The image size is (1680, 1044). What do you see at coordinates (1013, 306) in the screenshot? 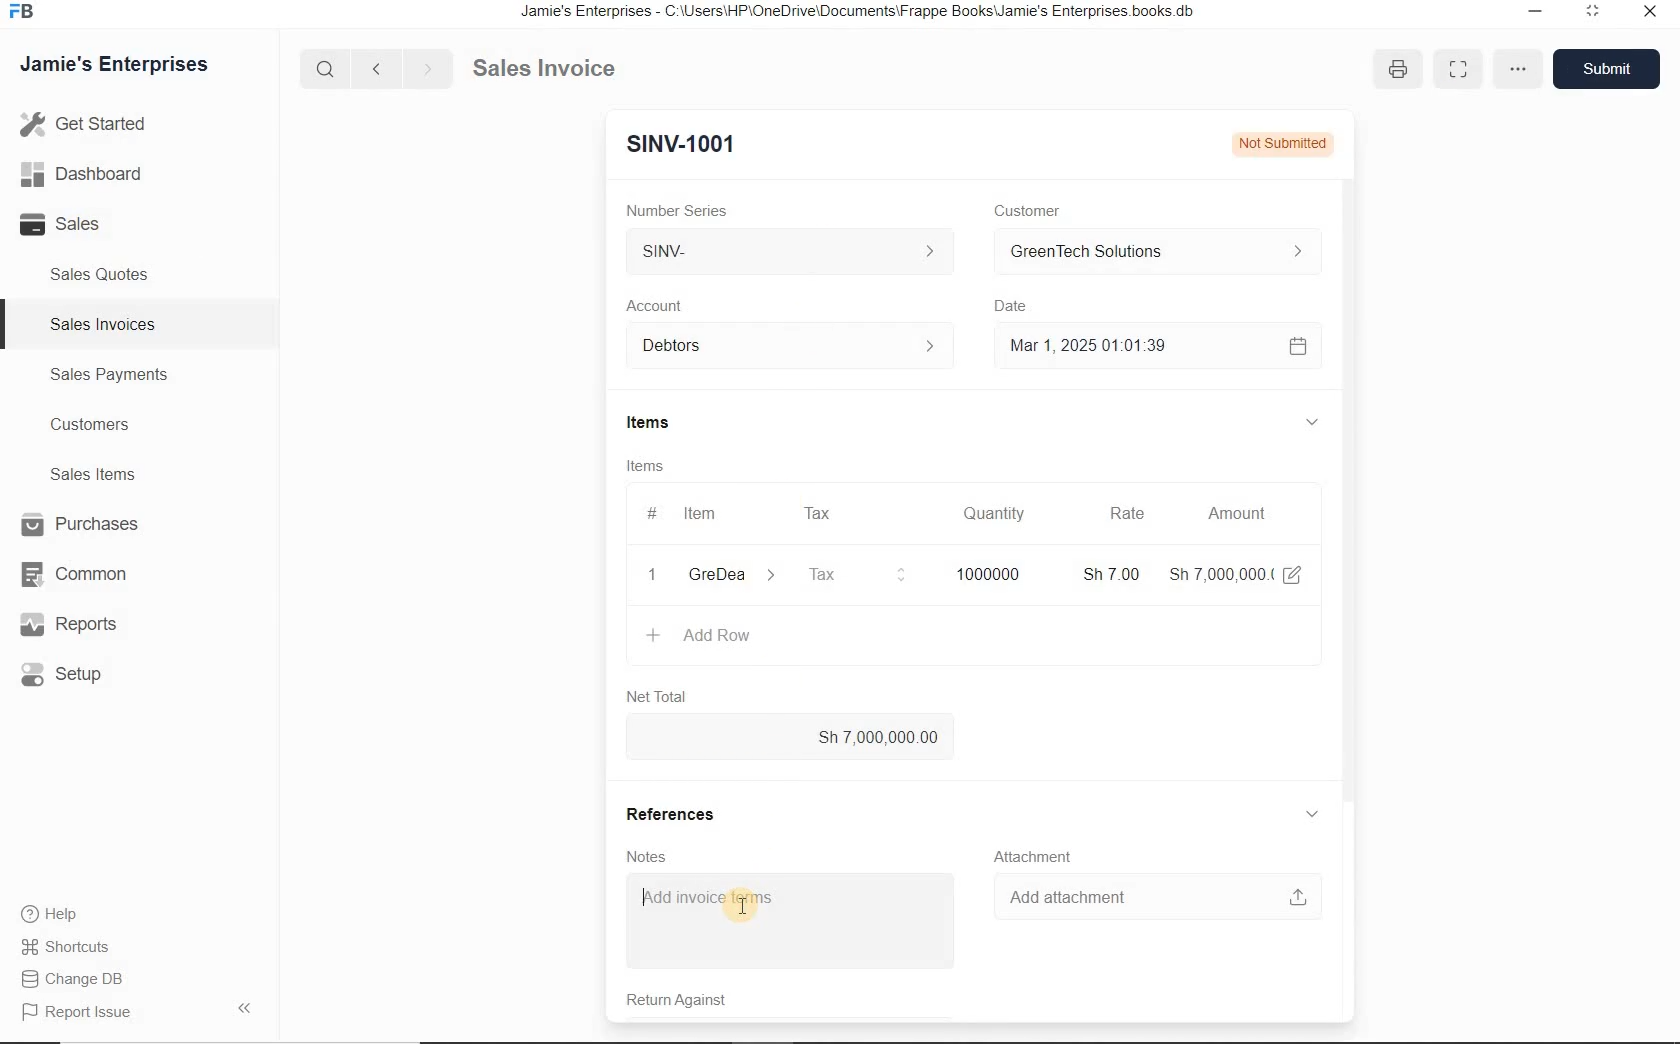
I see `Date` at bounding box center [1013, 306].